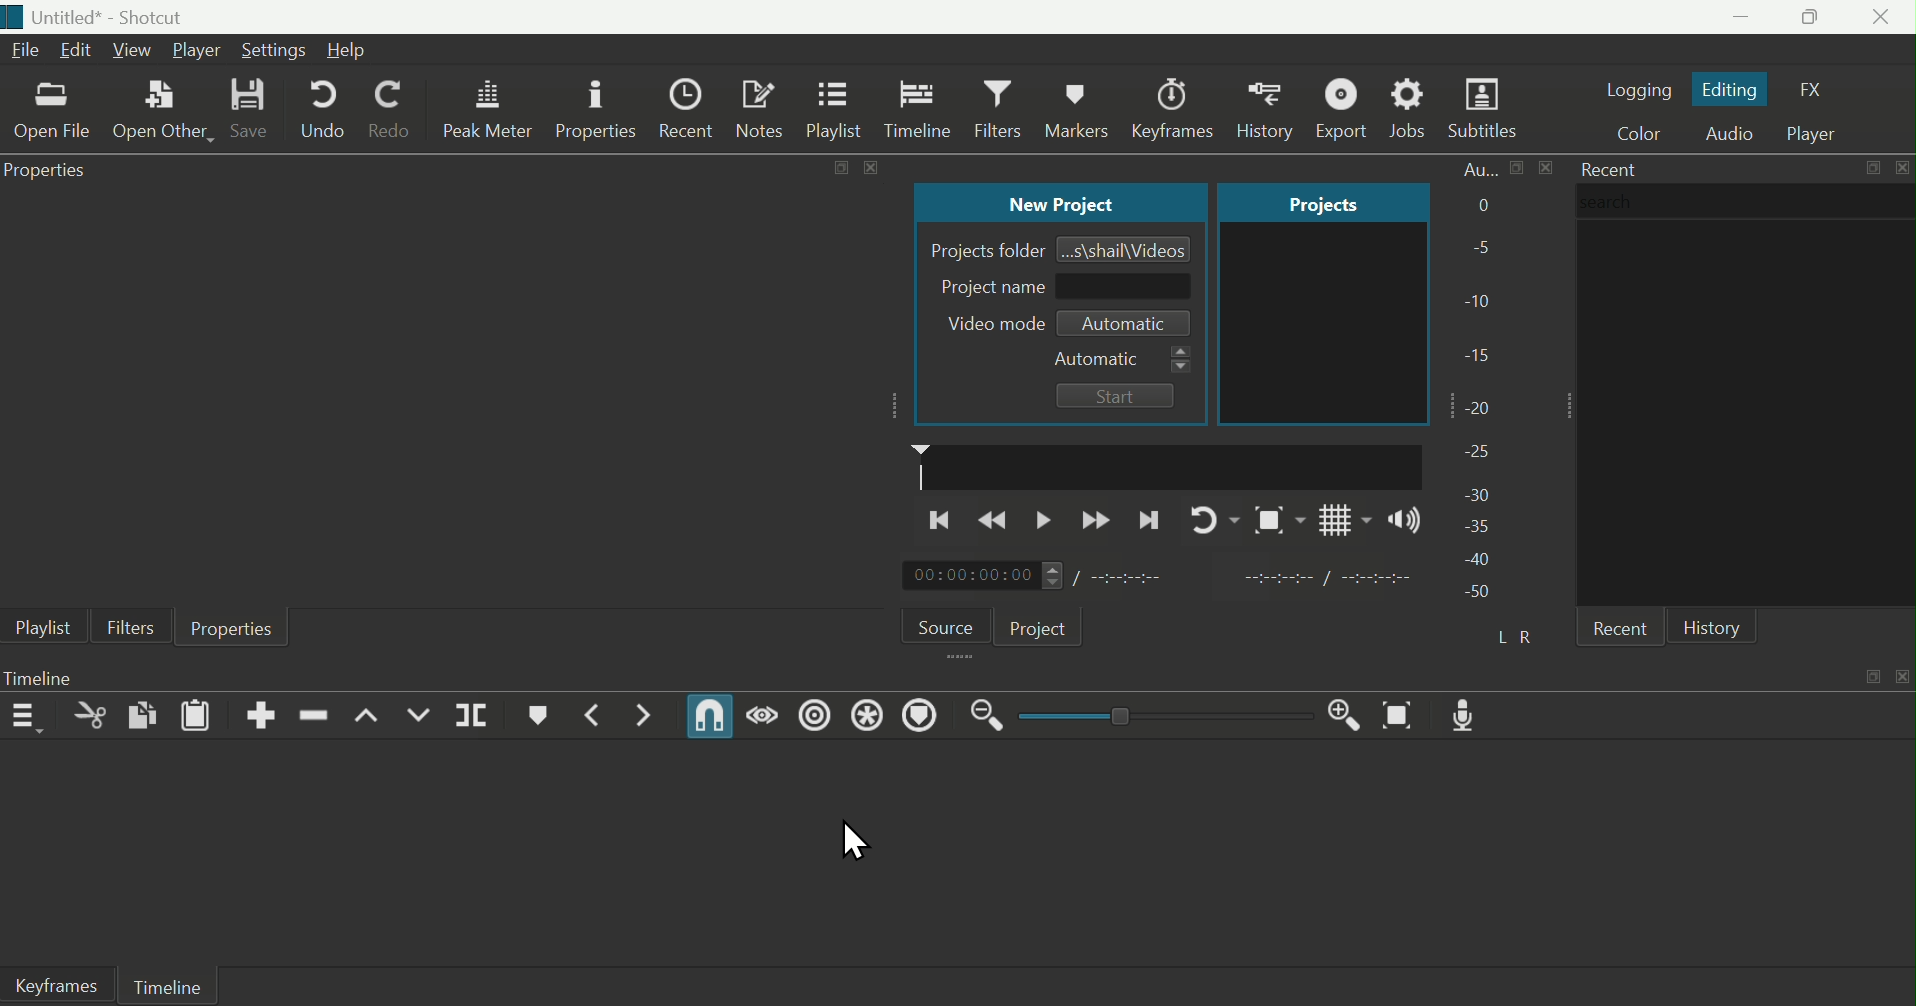 This screenshot has width=1916, height=1006. Describe the element at coordinates (923, 717) in the screenshot. I see `Ripple Markers` at that location.